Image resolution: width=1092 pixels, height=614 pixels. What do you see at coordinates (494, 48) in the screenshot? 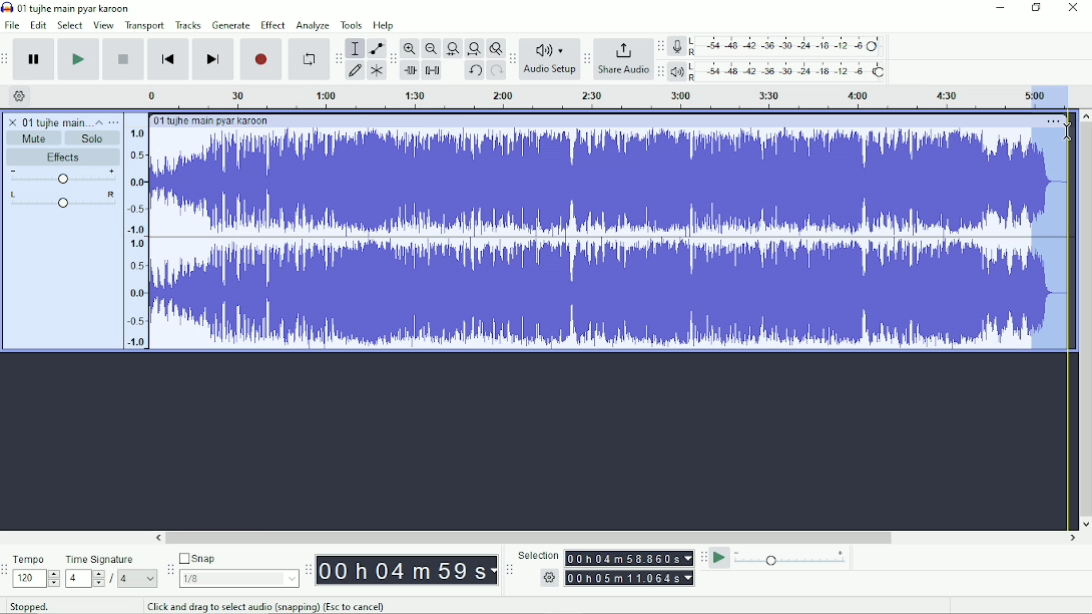
I see `Zoom toggle` at bounding box center [494, 48].